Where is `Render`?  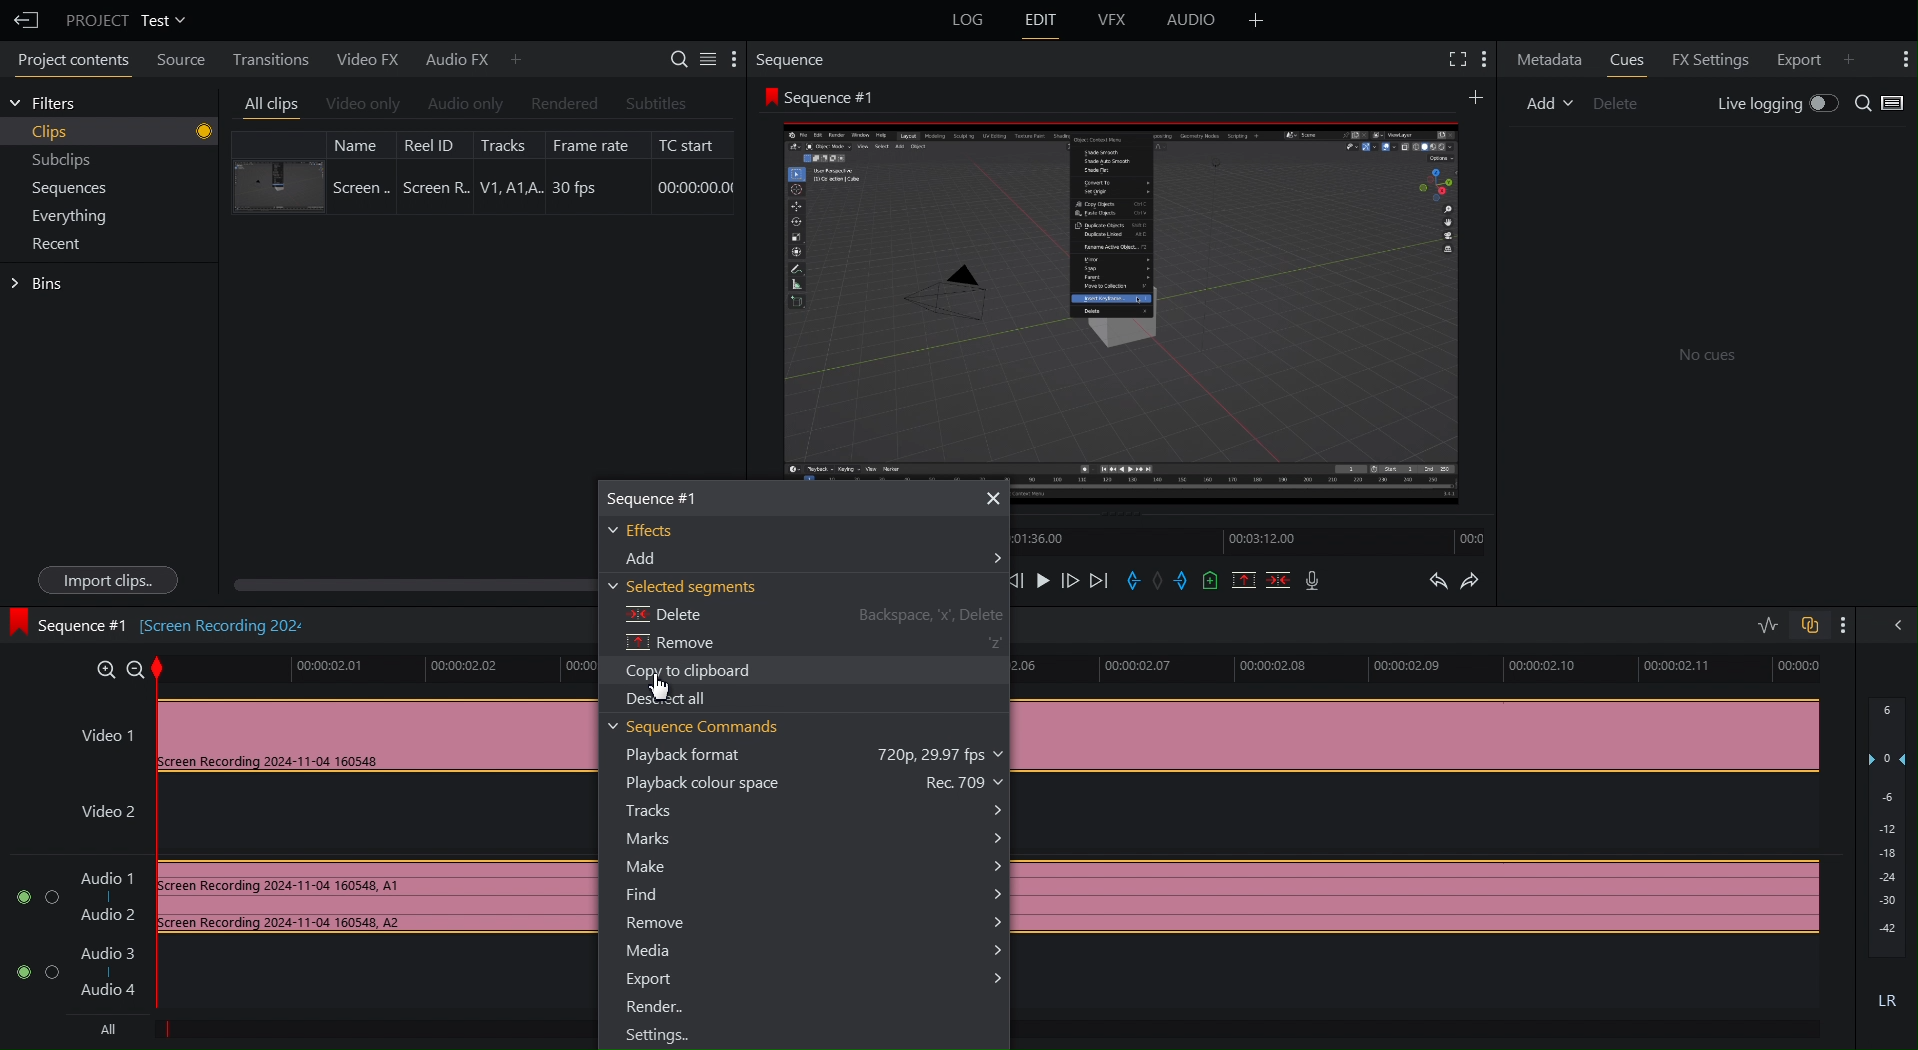
Render is located at coordinates (654, 1008).